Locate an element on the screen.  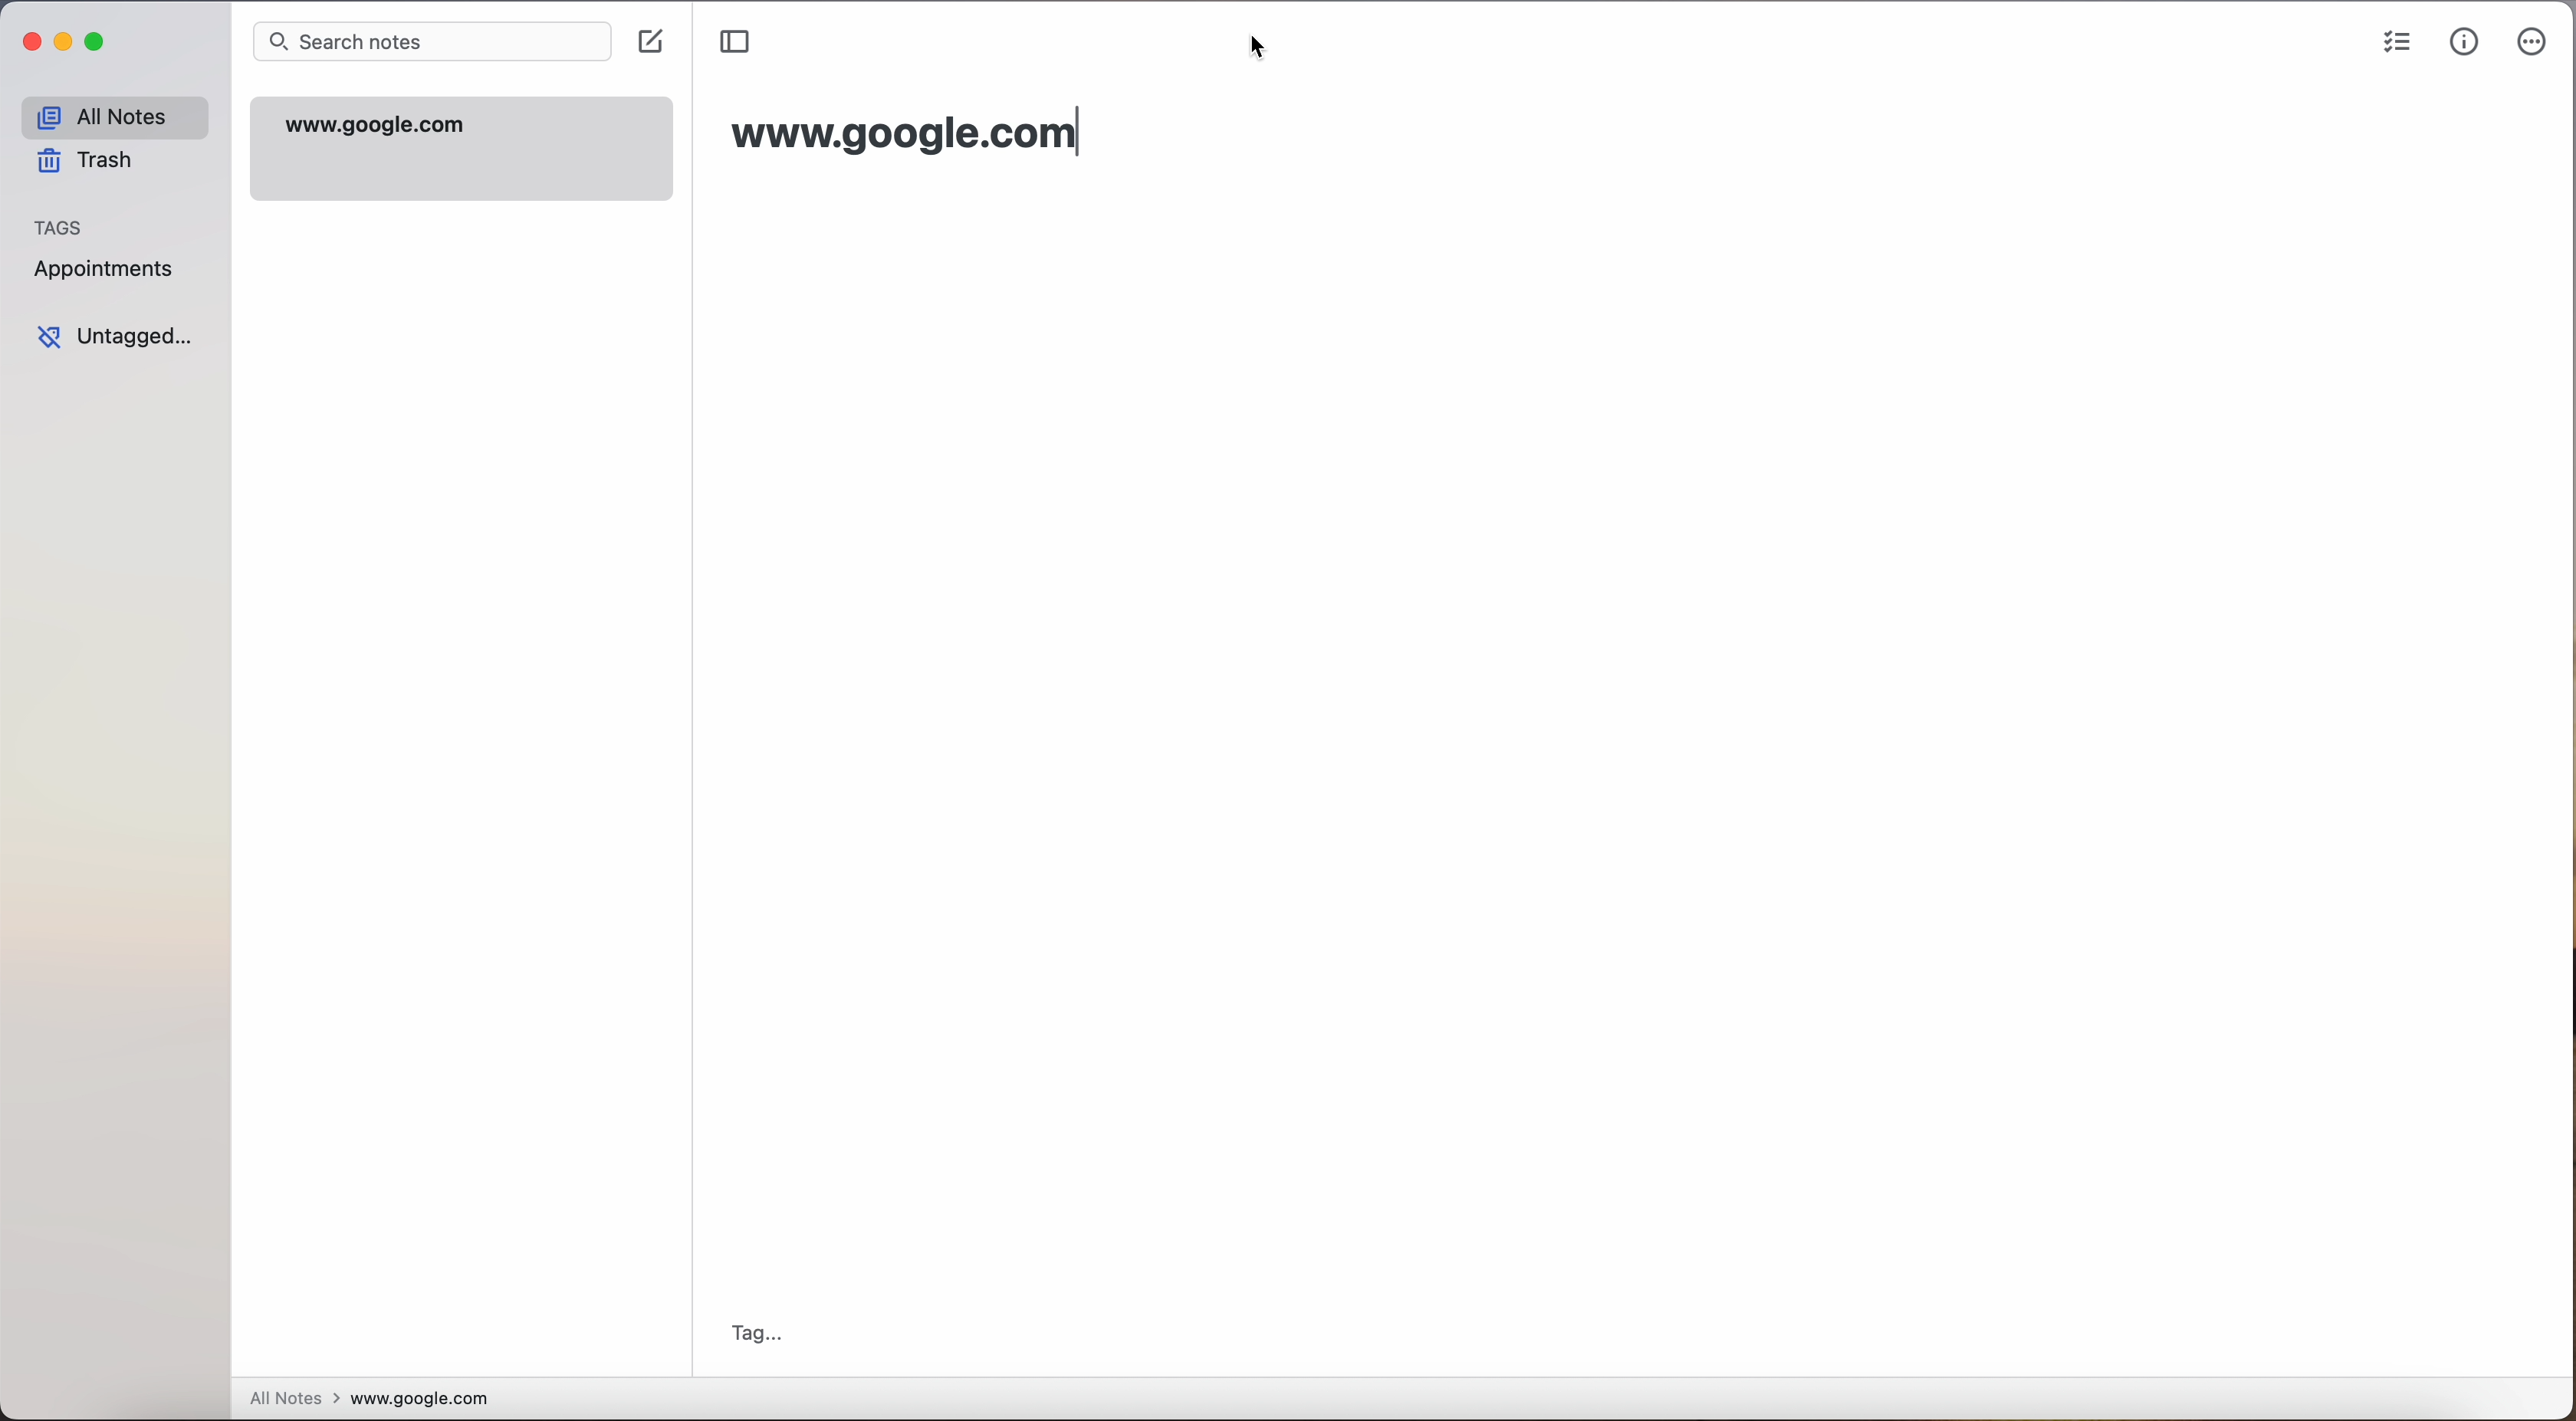
toggle sidebar is located at coordinates (734, 43).